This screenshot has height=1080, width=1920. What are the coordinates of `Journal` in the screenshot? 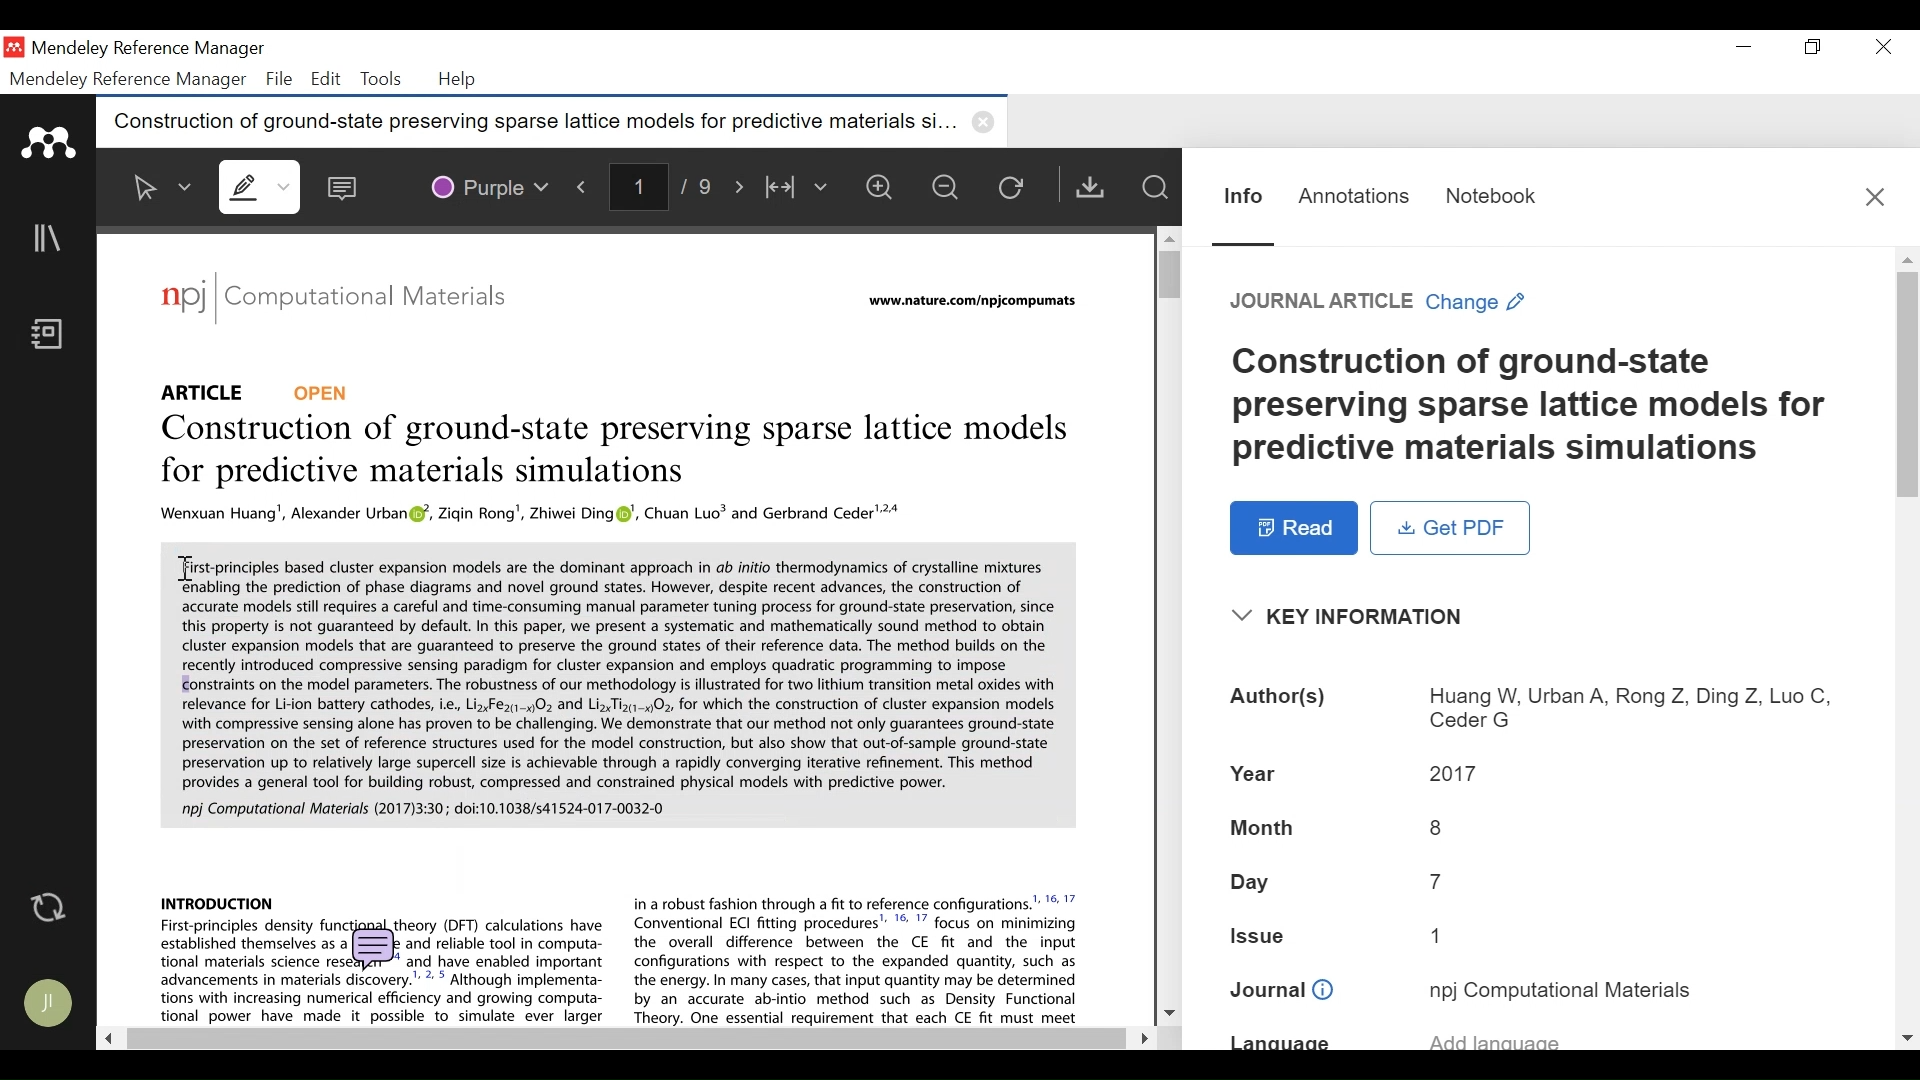 It's located at (1561, 989).